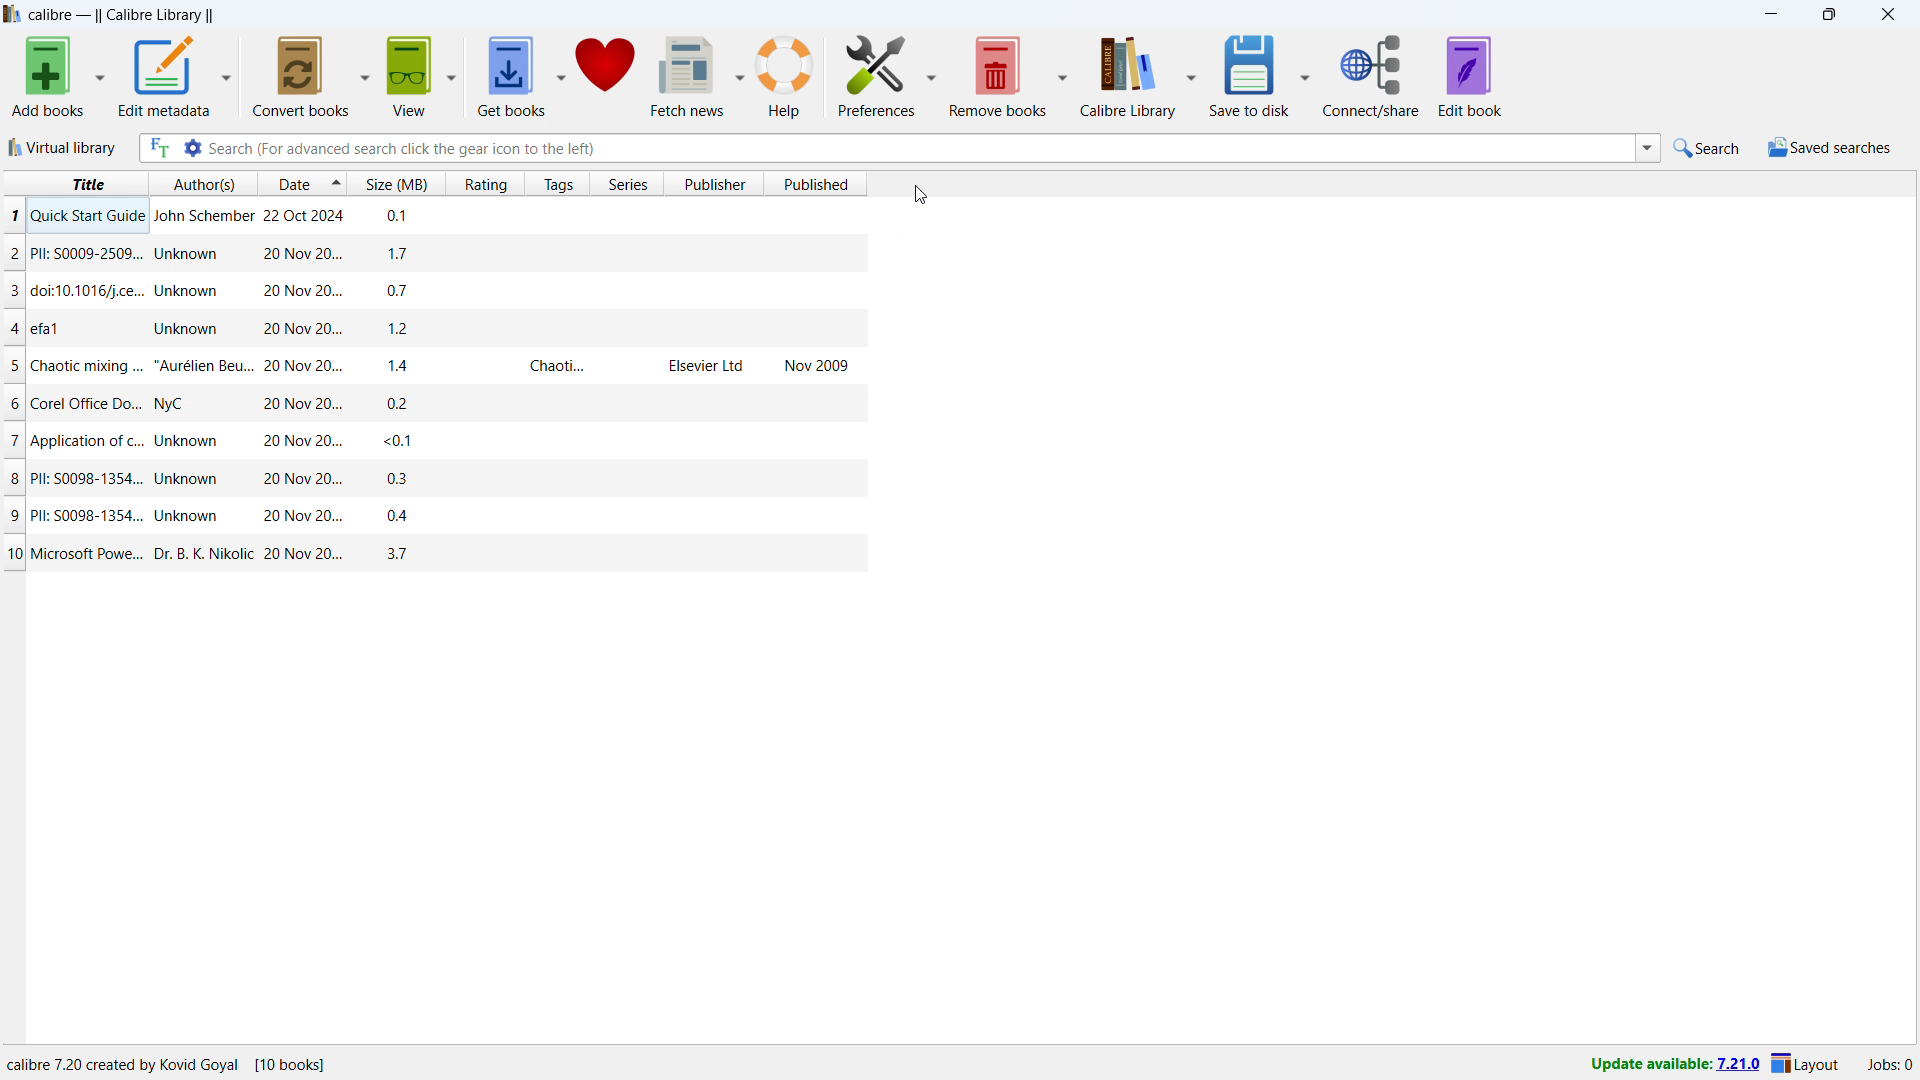 The height and width of the screenshot is (1080, 1920). What do you see at coordinates (1806, 1063) in the screenshot?
I see `layout` at bounding box center [1806, 1063].